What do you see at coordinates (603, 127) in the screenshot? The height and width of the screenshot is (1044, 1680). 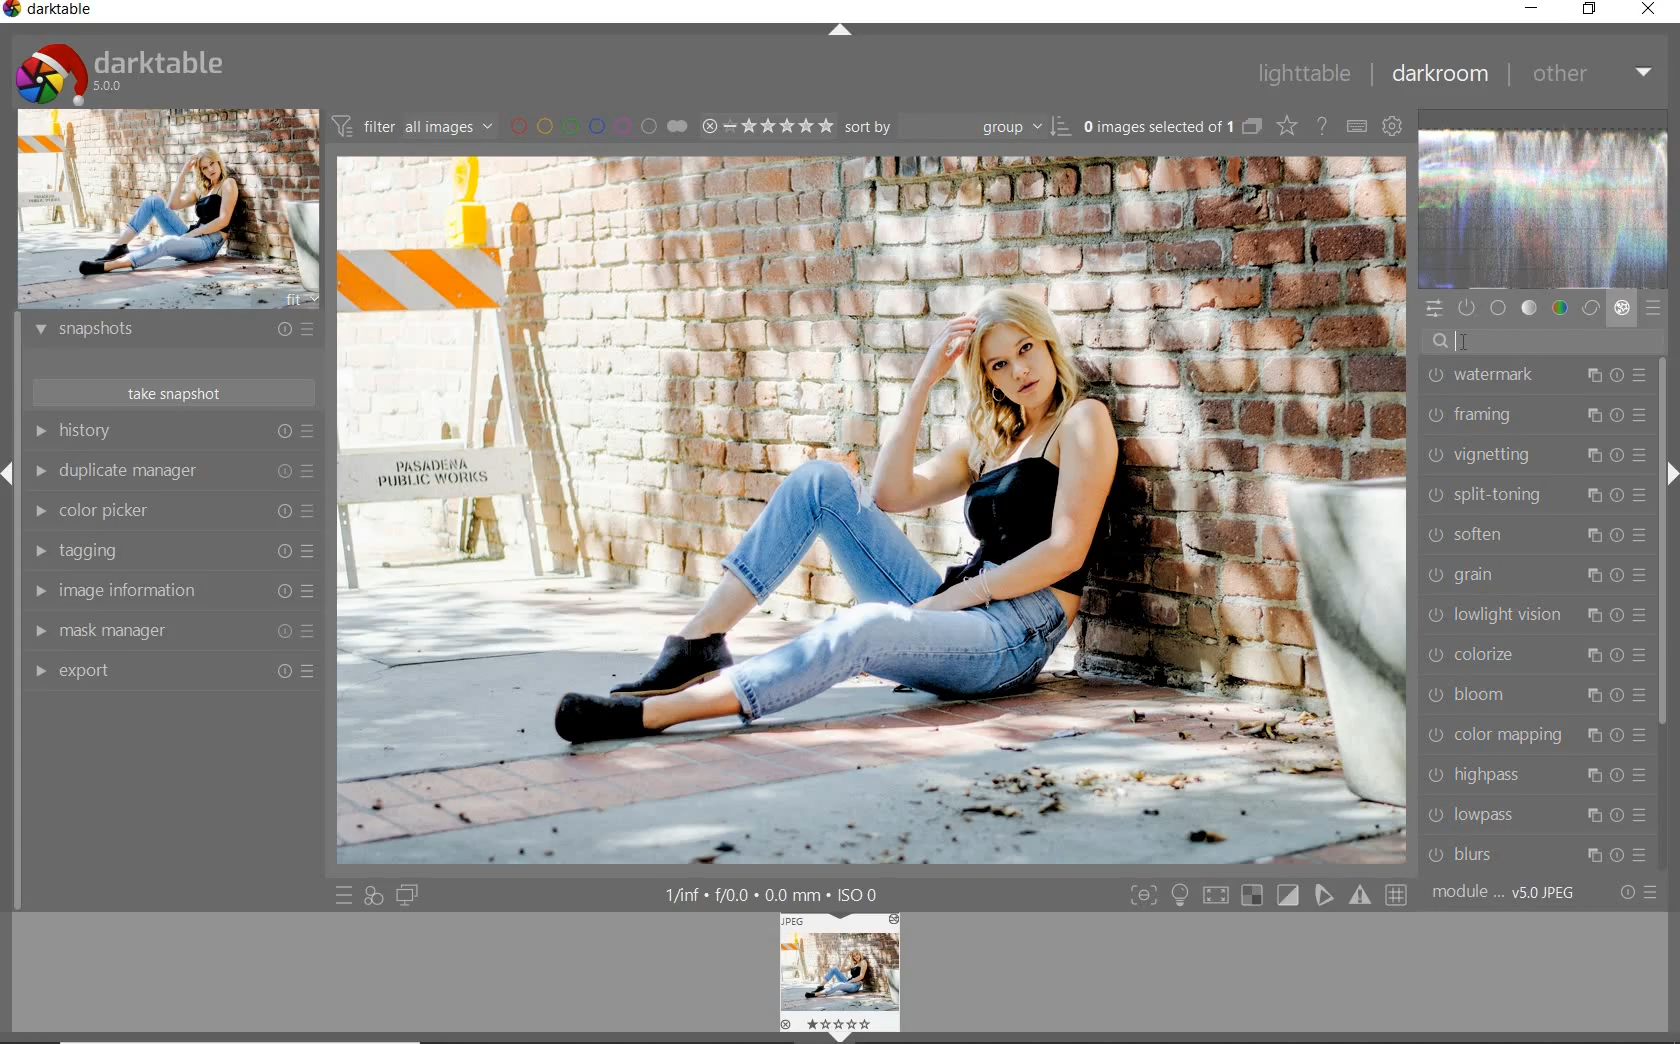 I see `filter by image color` at bounding box center [603, 127].